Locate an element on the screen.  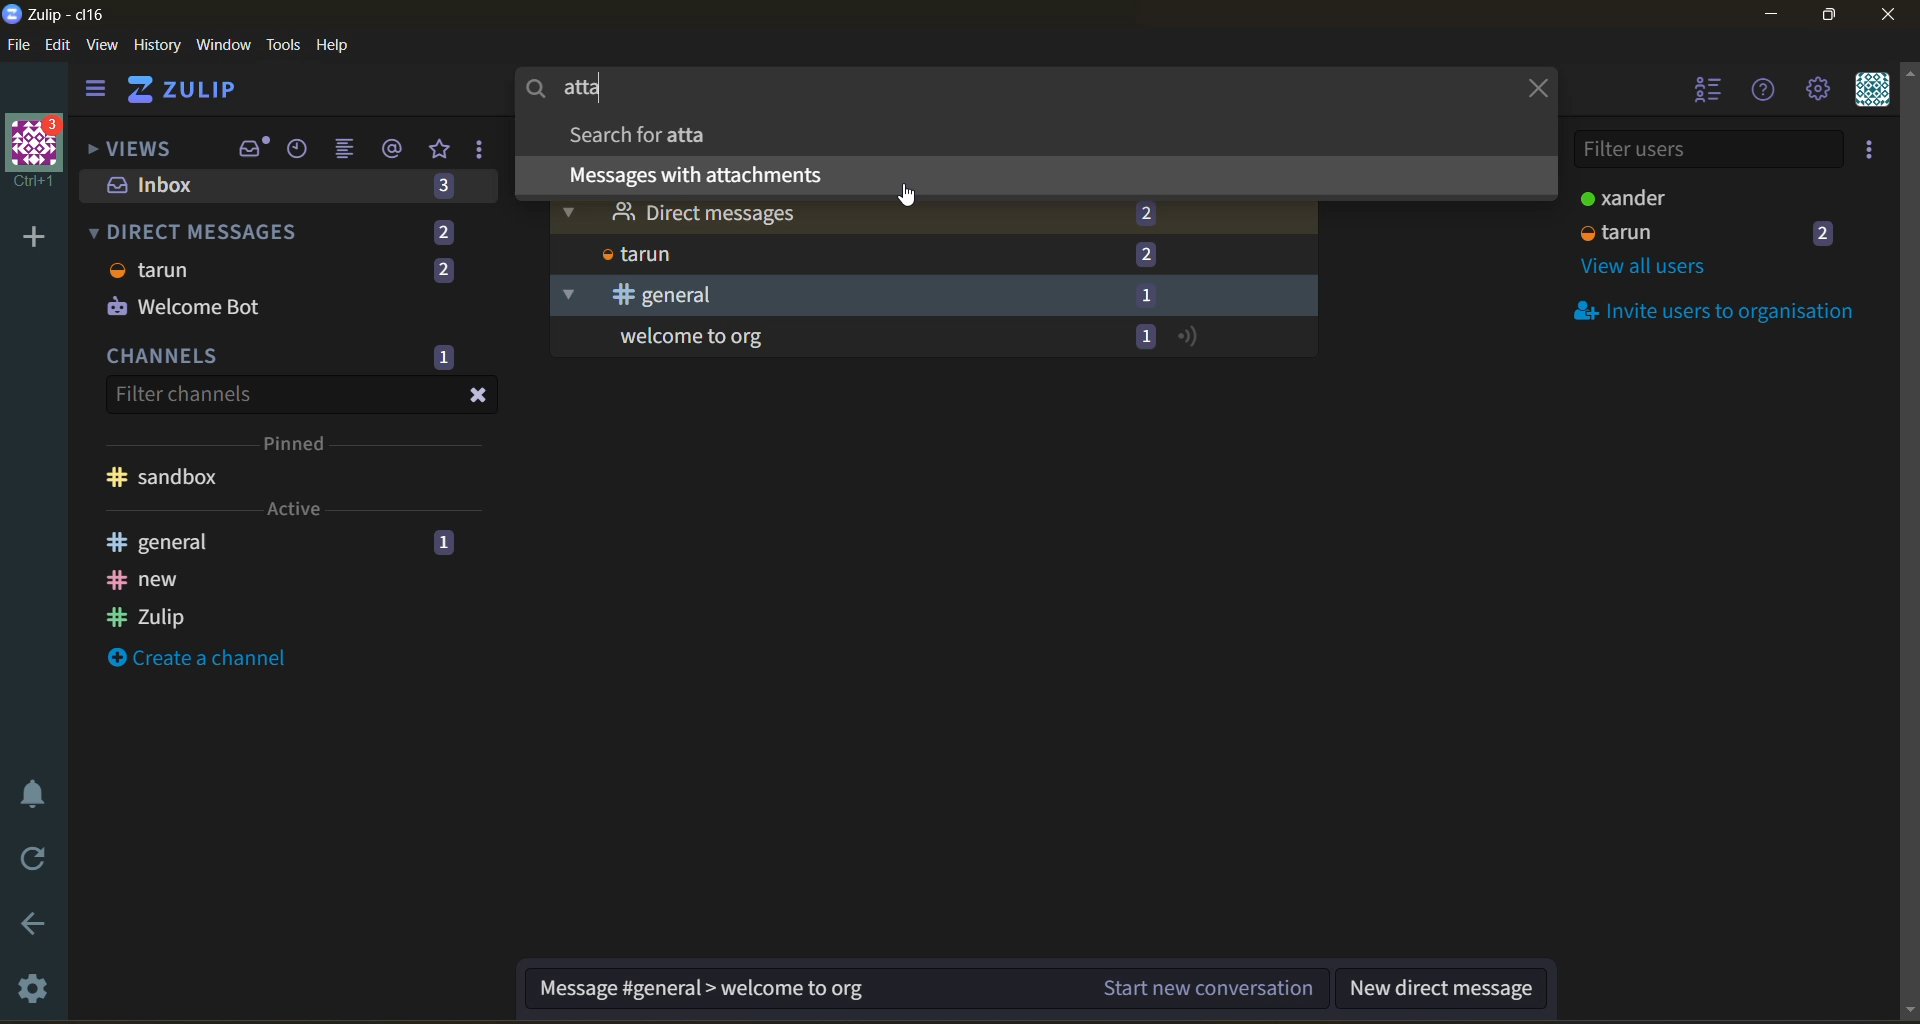
reload is located at coordinates (36, 855).